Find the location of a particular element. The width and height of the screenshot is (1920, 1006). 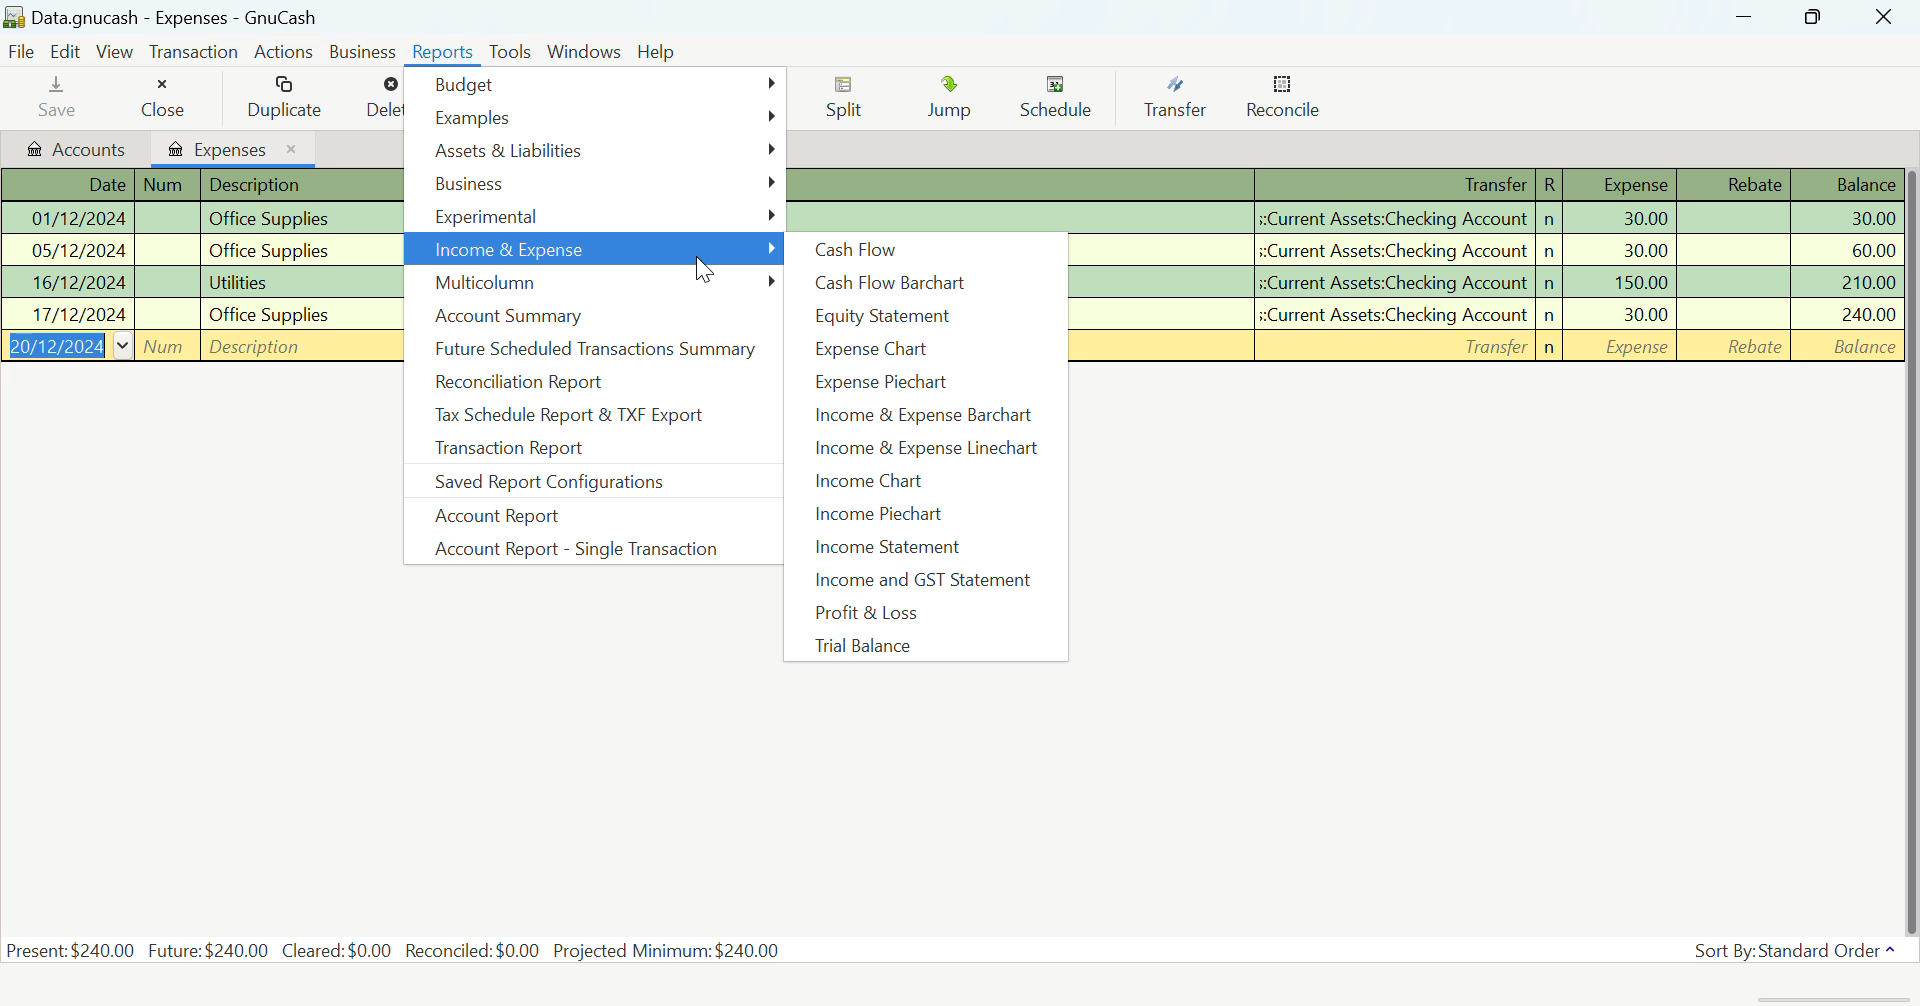

Saved Report Configurations is located at coordinates (590, 486).